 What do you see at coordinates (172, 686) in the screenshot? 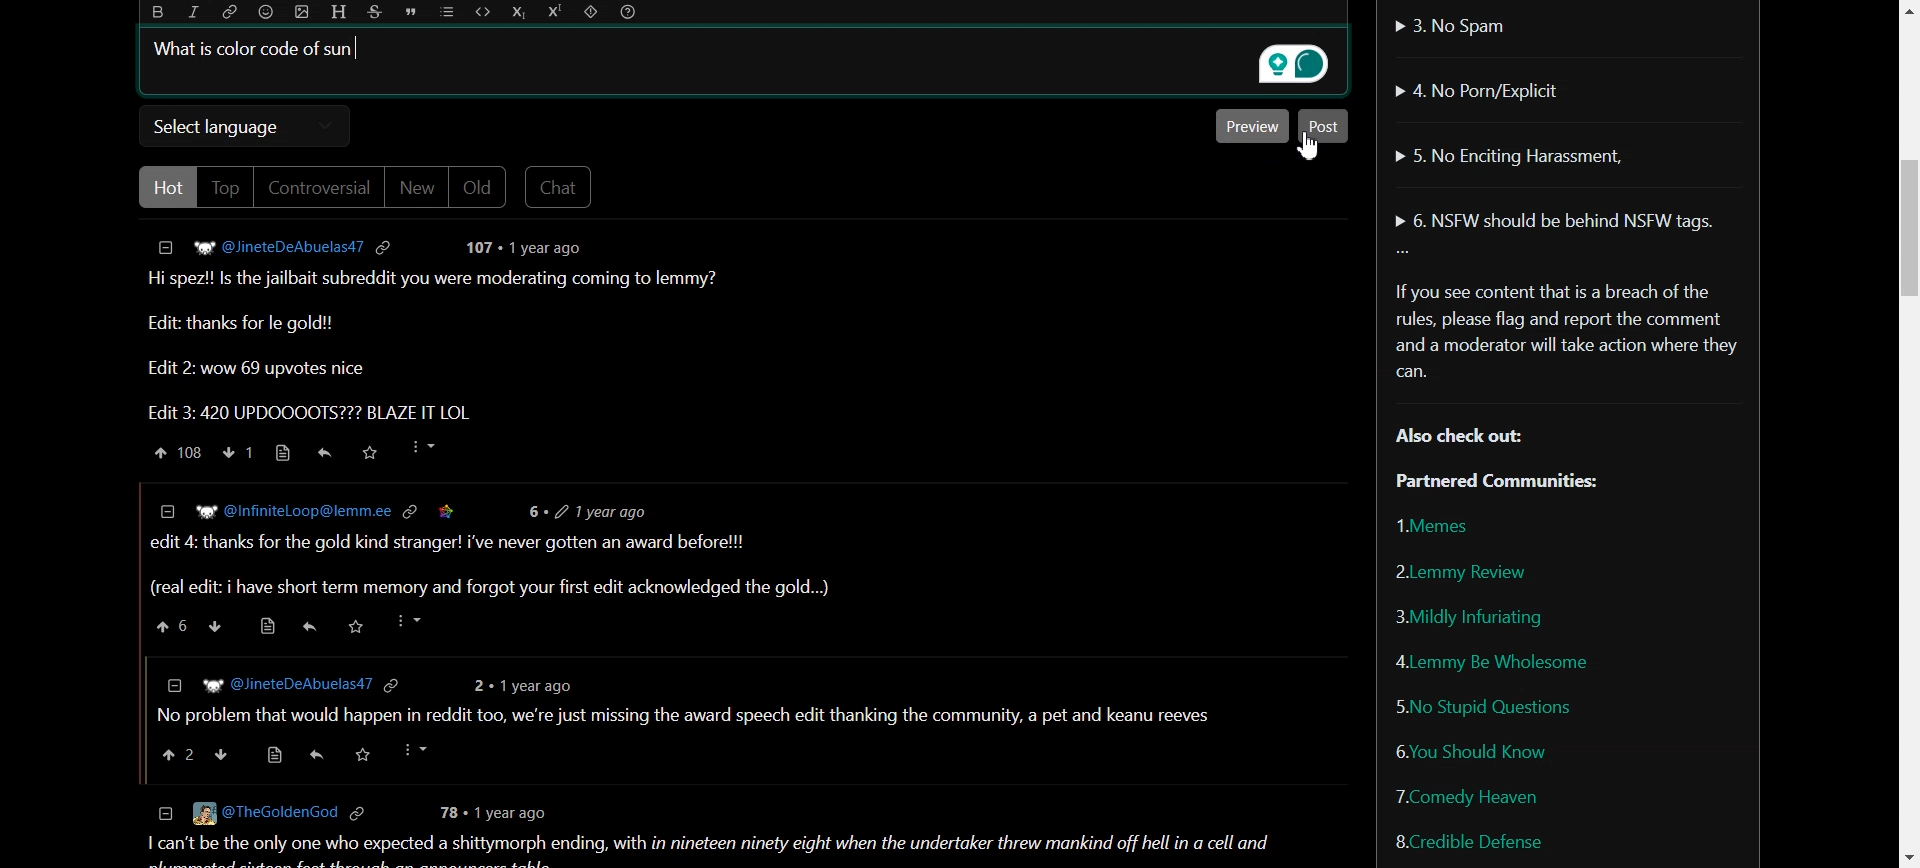
I see `collapse` at bounding box center [172, 686].